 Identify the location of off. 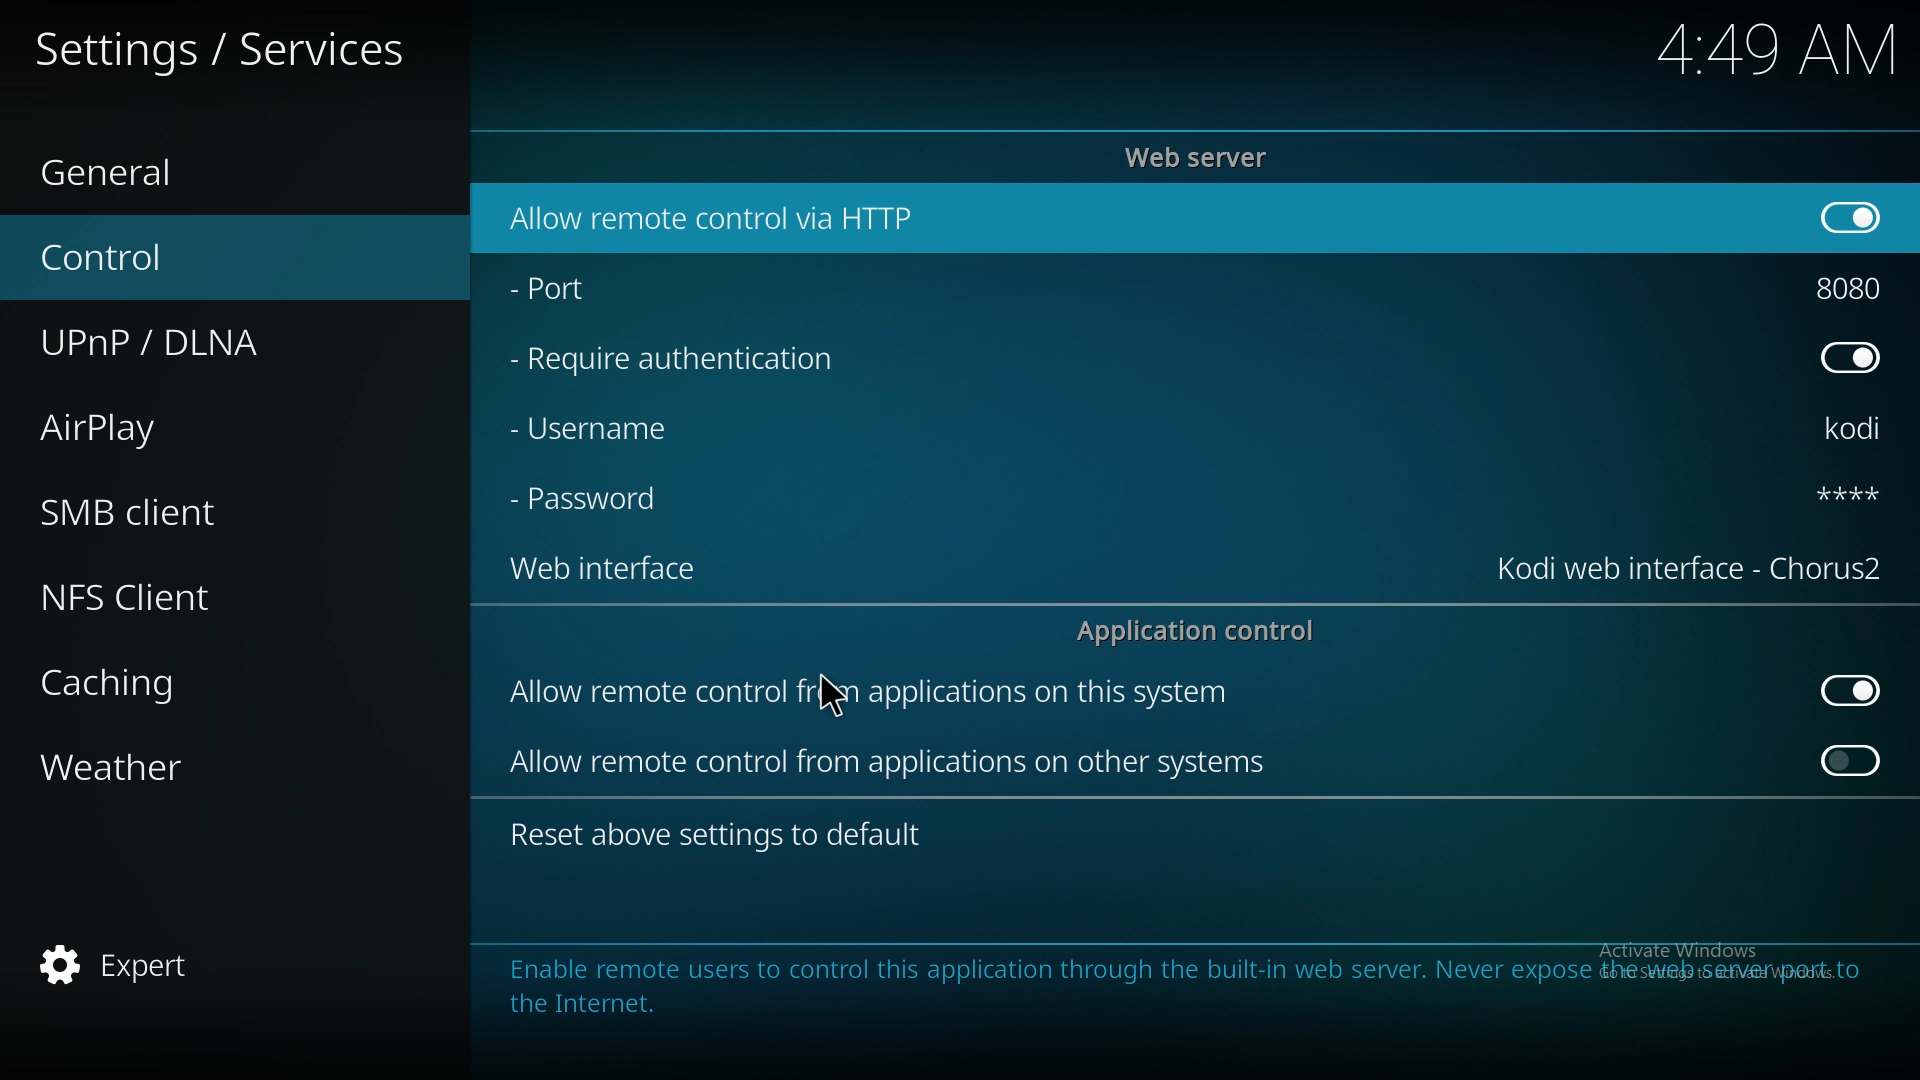
(1848, 217).